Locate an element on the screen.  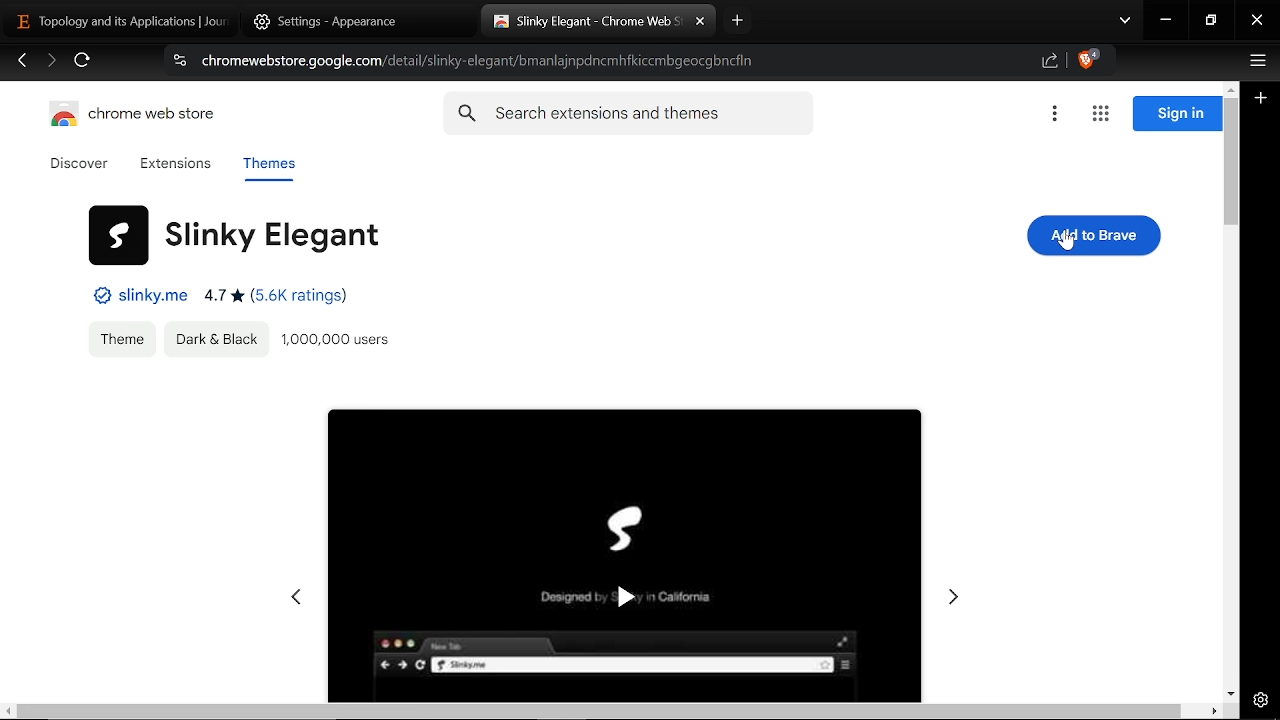
Selected theme is located at coordinates (624, 546).